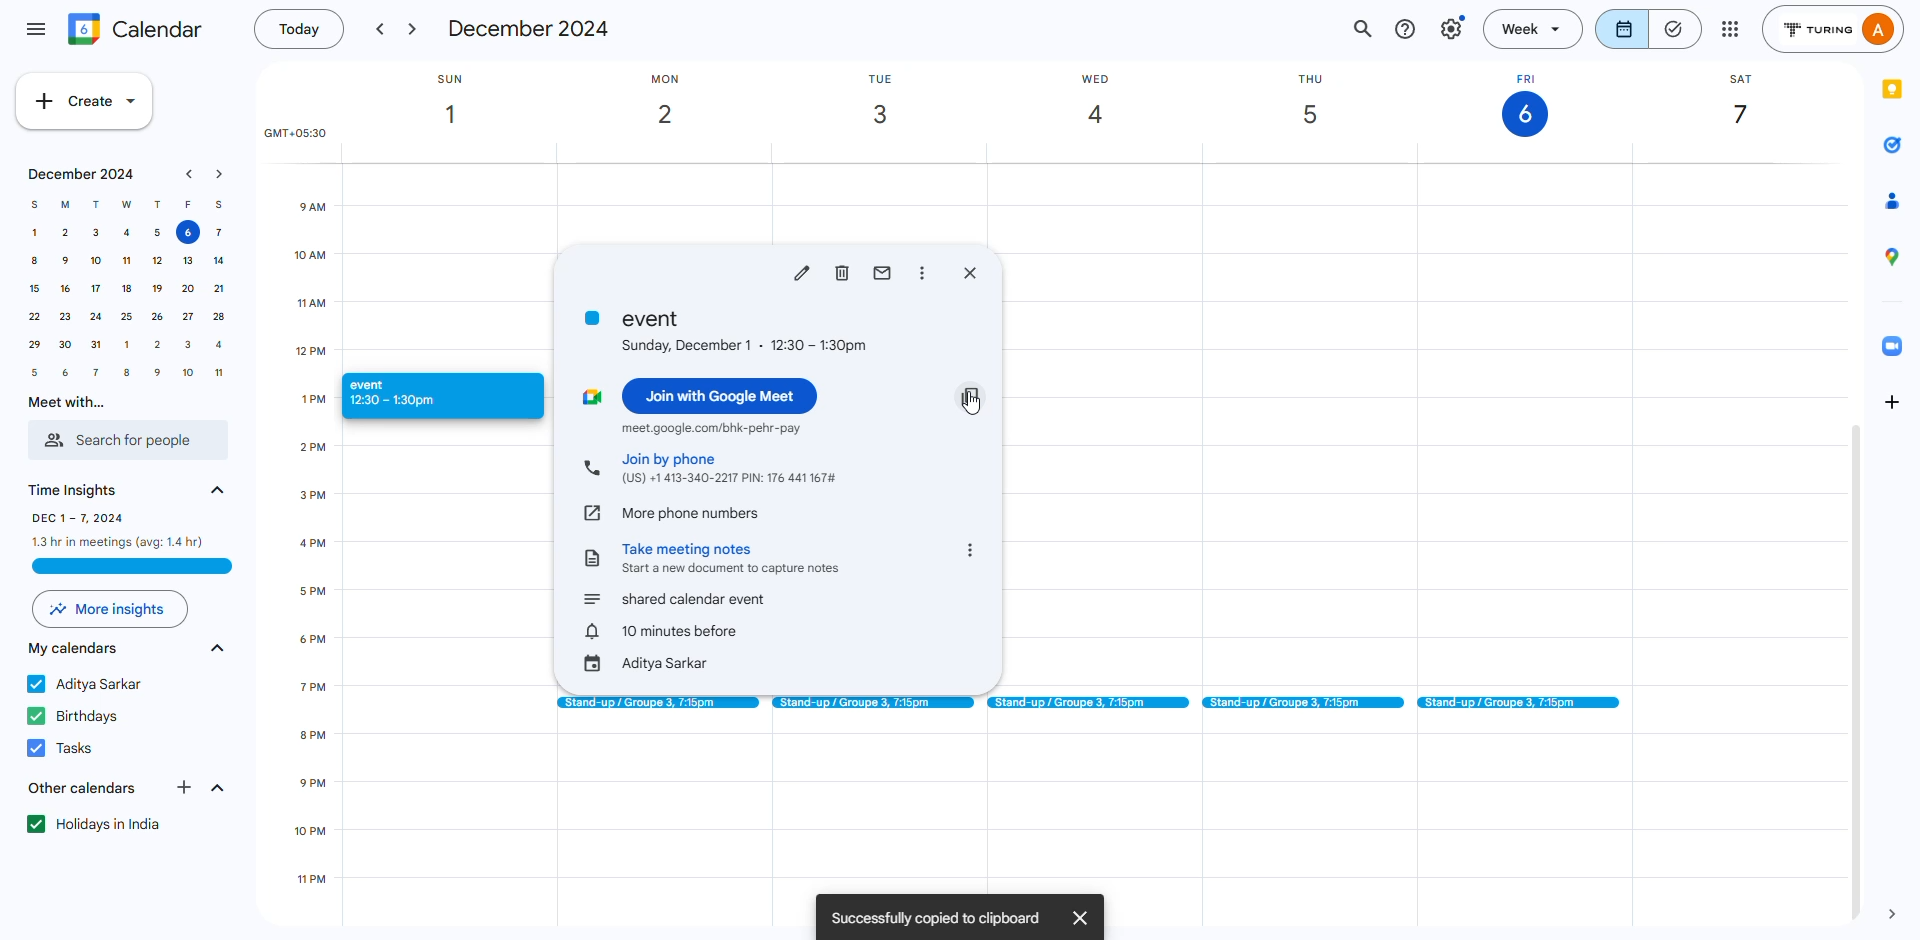  I want to click on tue 3, so click(886, 101).